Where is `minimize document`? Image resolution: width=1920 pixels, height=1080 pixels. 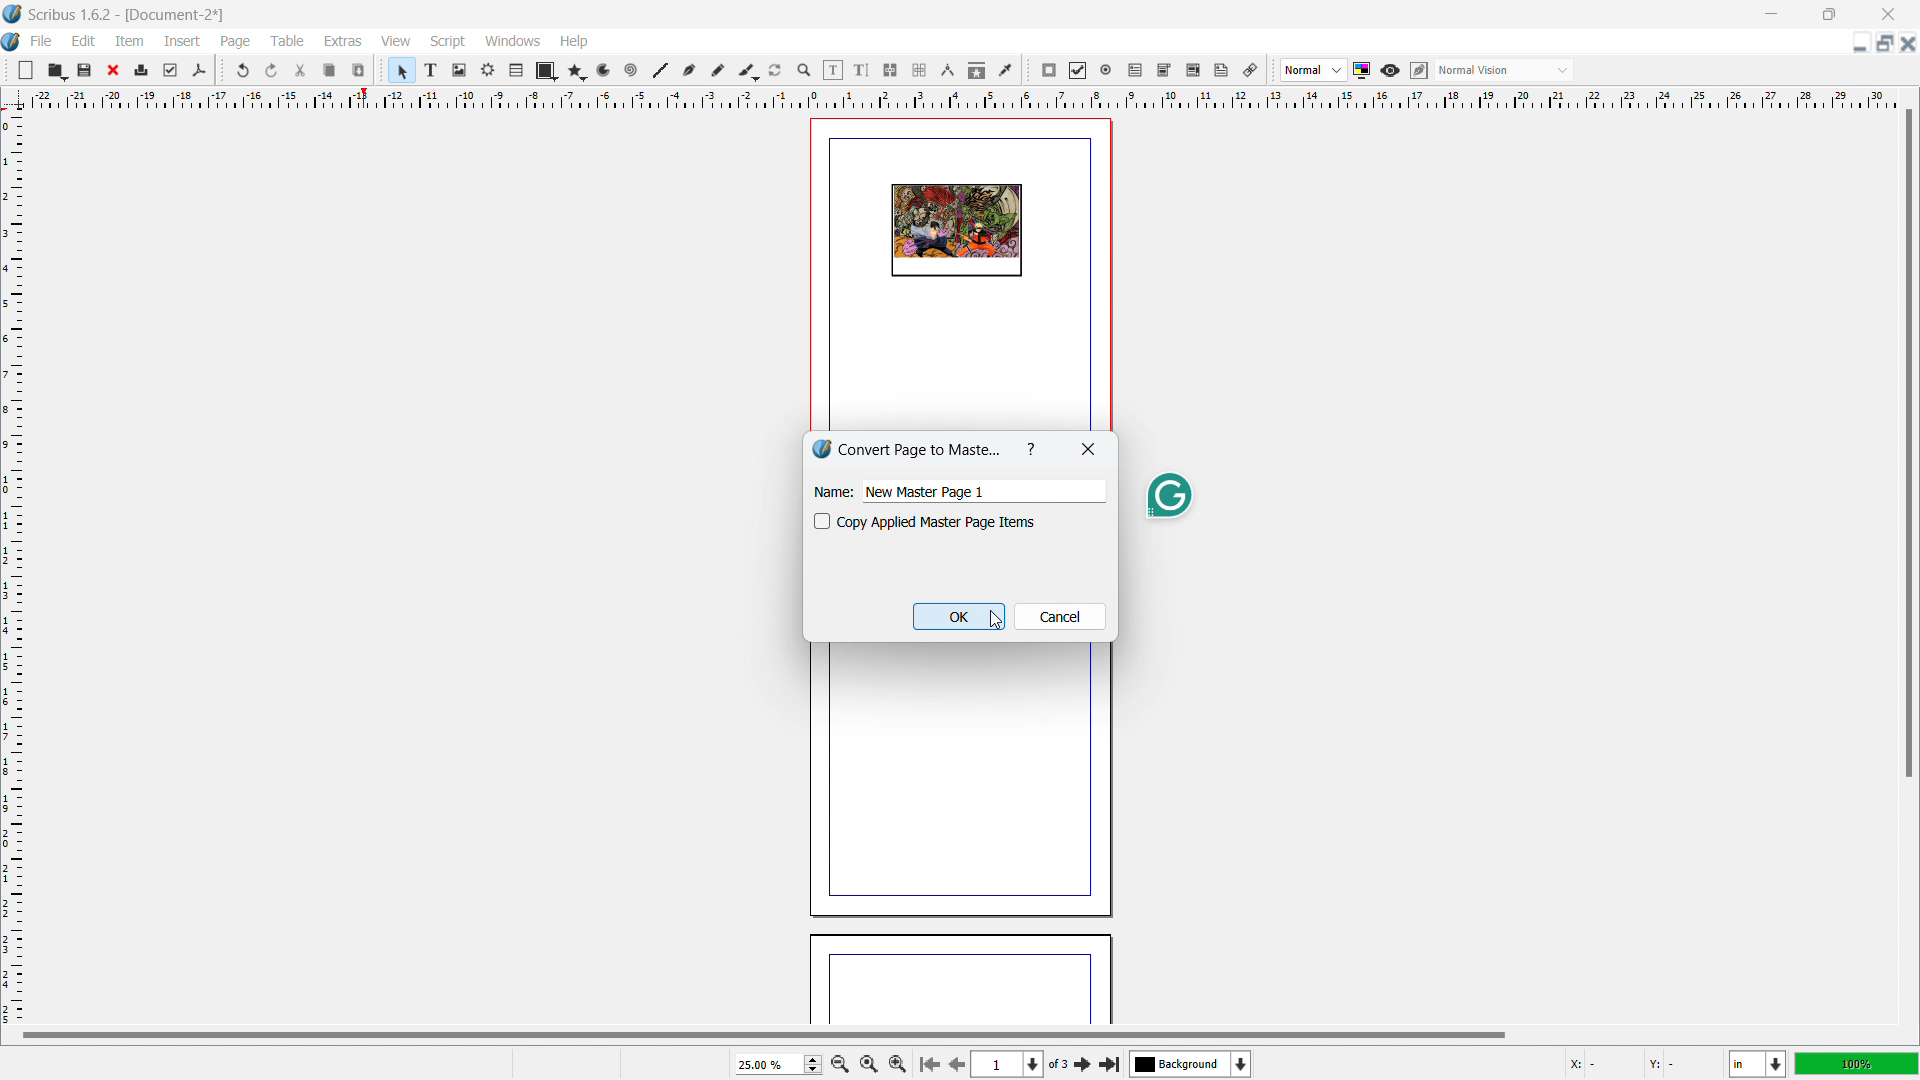
minimize document is located at coordinates (1857, 45).